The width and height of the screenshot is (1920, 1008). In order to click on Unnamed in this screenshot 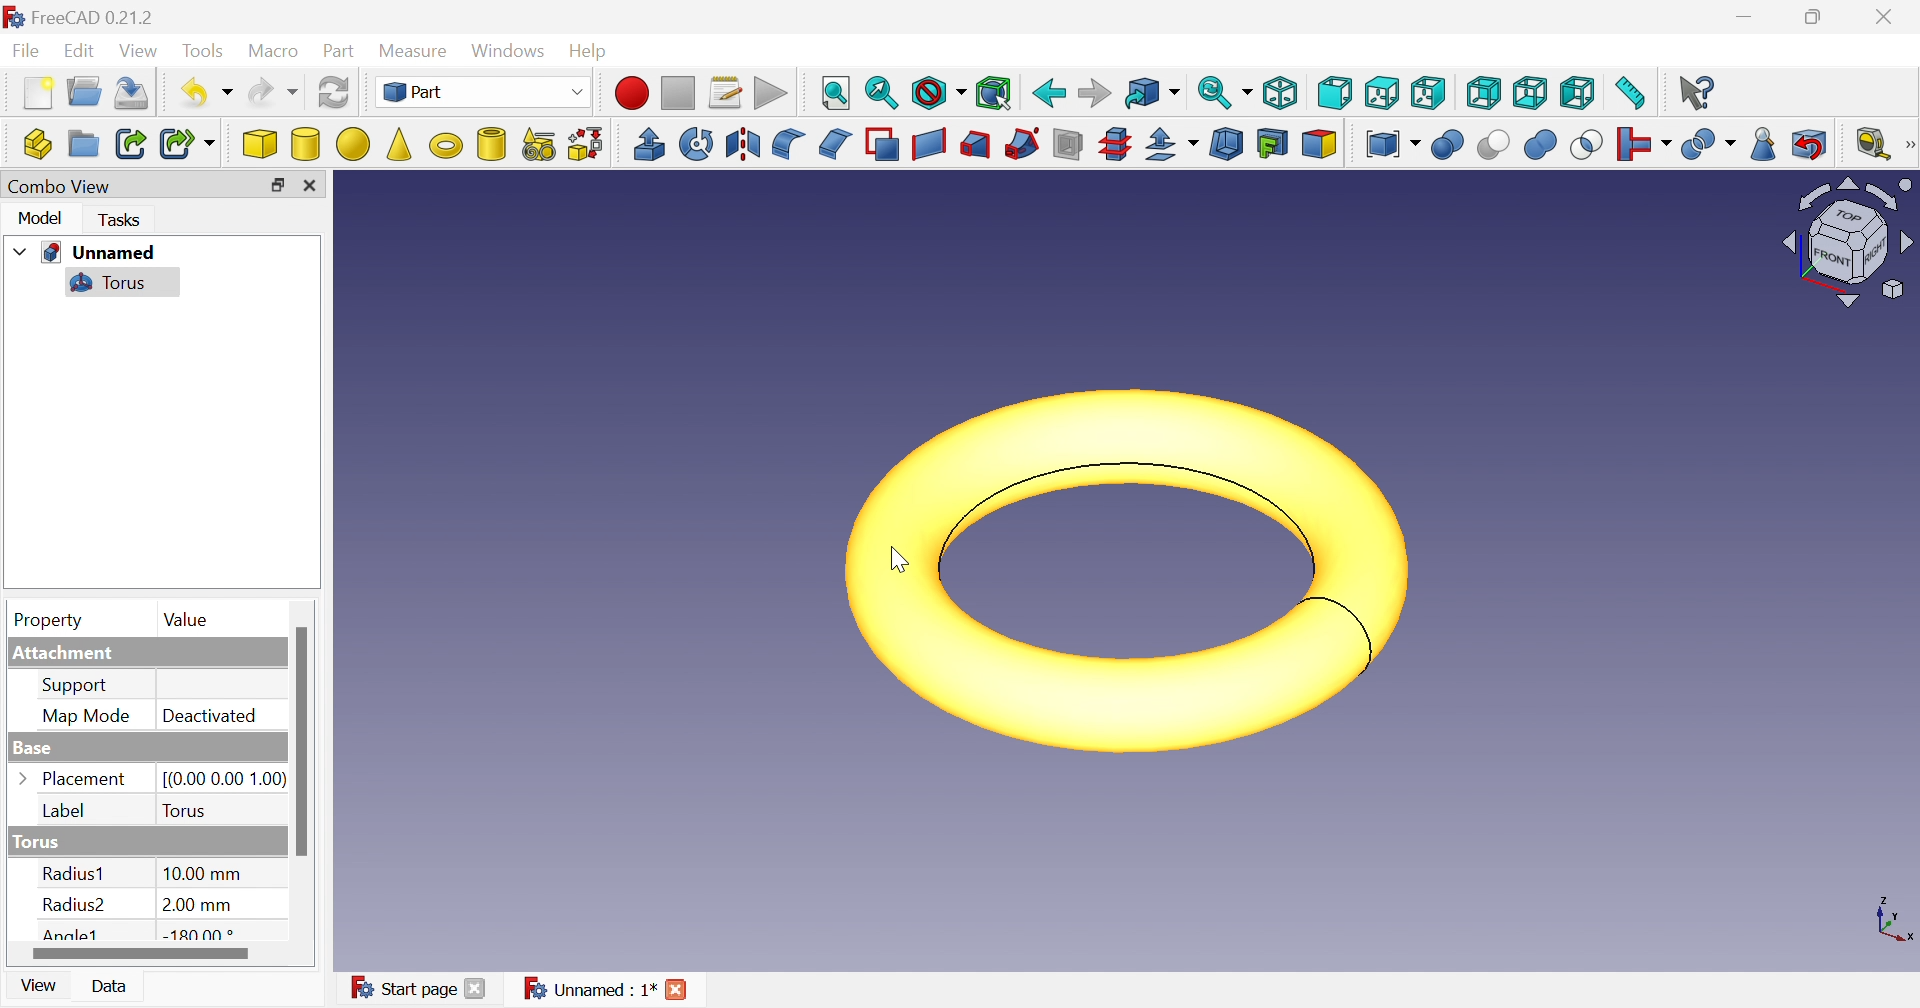, I will do `click(101, 253)`.